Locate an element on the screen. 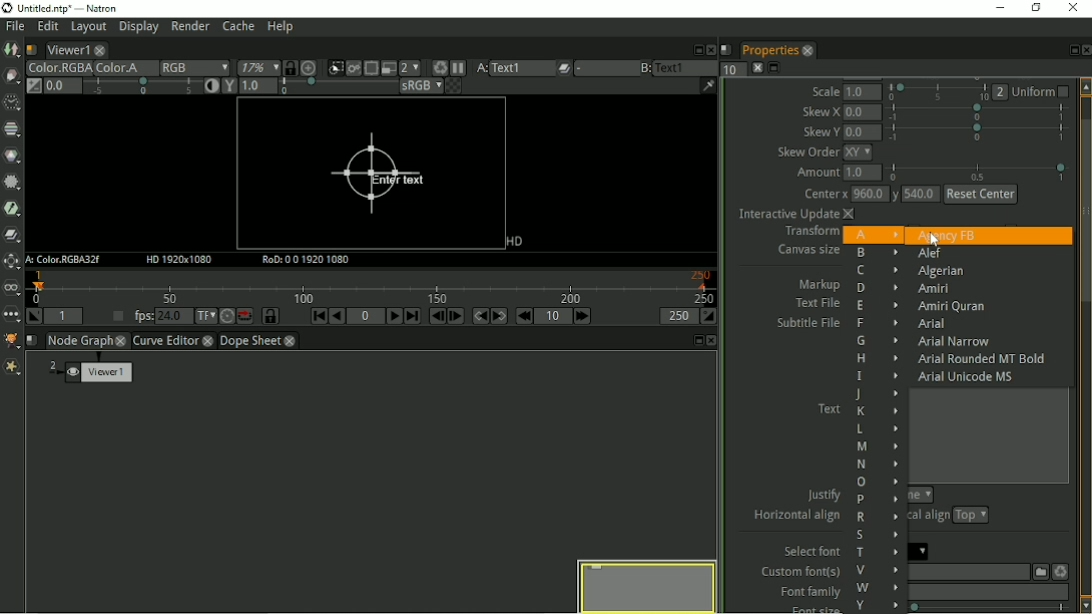 This screenshot has height=614, width=1092. Alef is located at coordinates (929, 255).